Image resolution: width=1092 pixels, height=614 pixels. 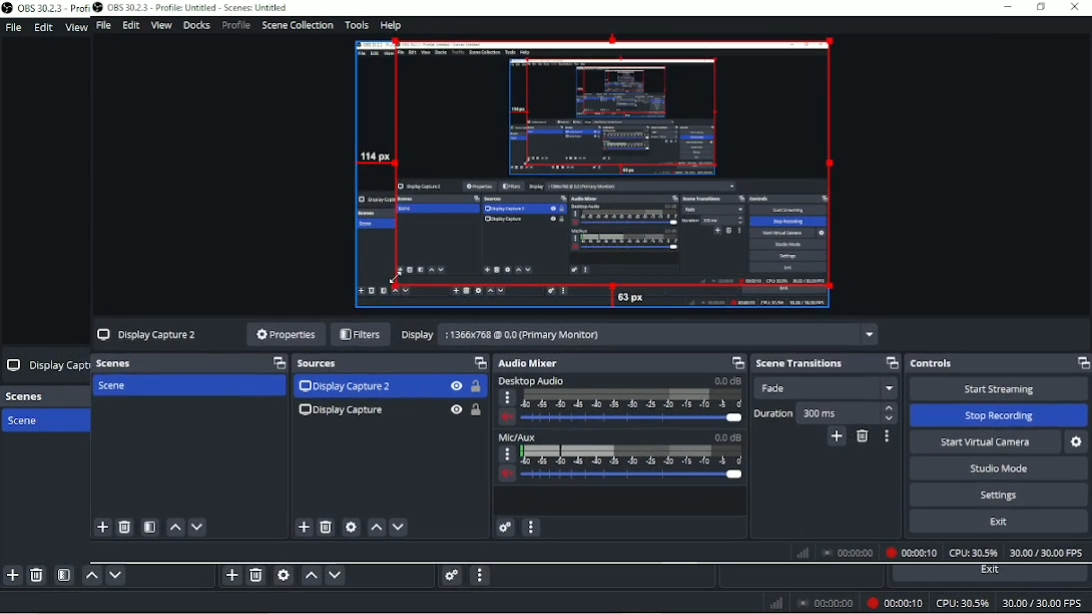 What do you see at coordinates (1006, 7) in the screenshot?
I see `minimise` at bounding box center [1006, 7].